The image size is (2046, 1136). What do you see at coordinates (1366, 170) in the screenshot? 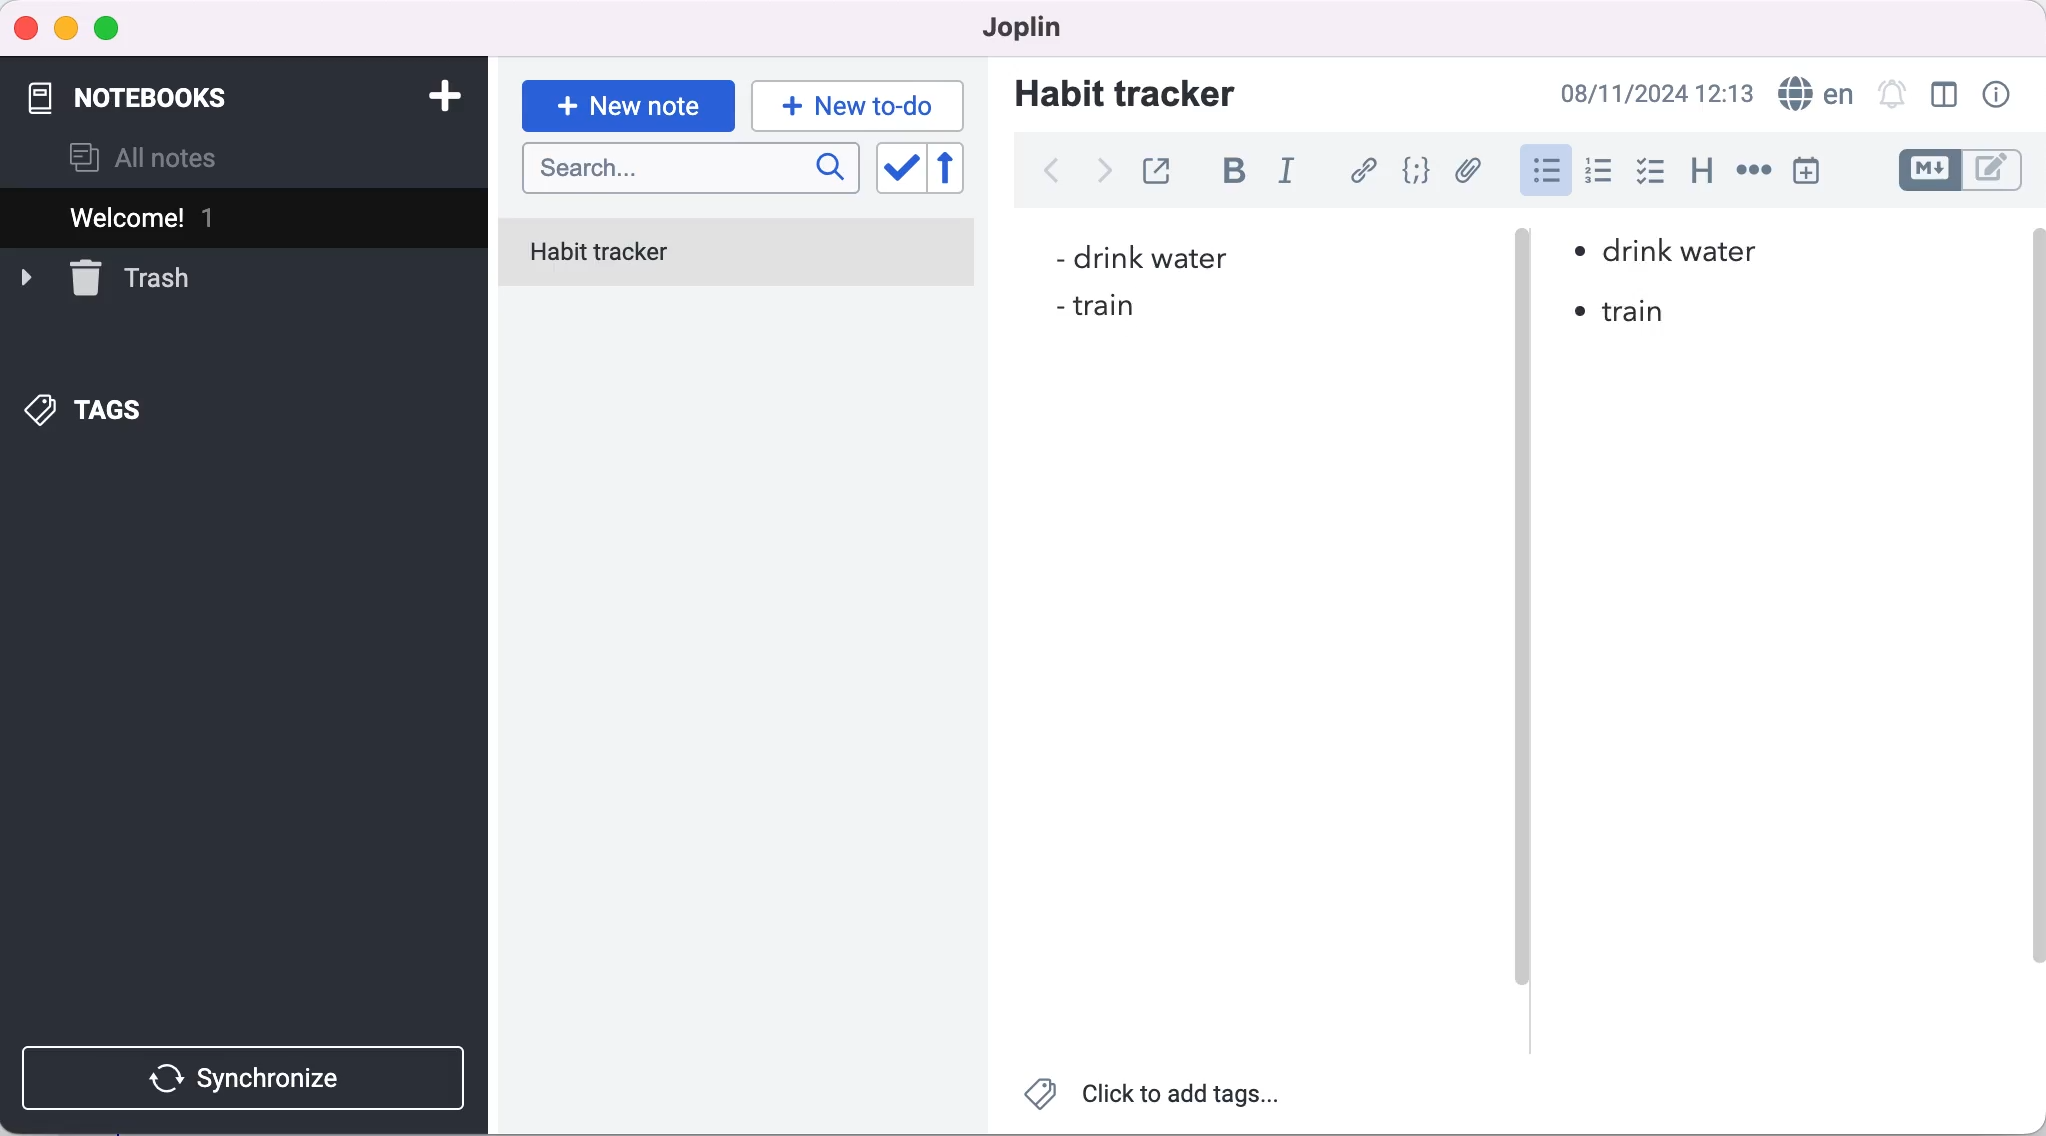
I see `hyperlink` at bounding box center [1366, 170].